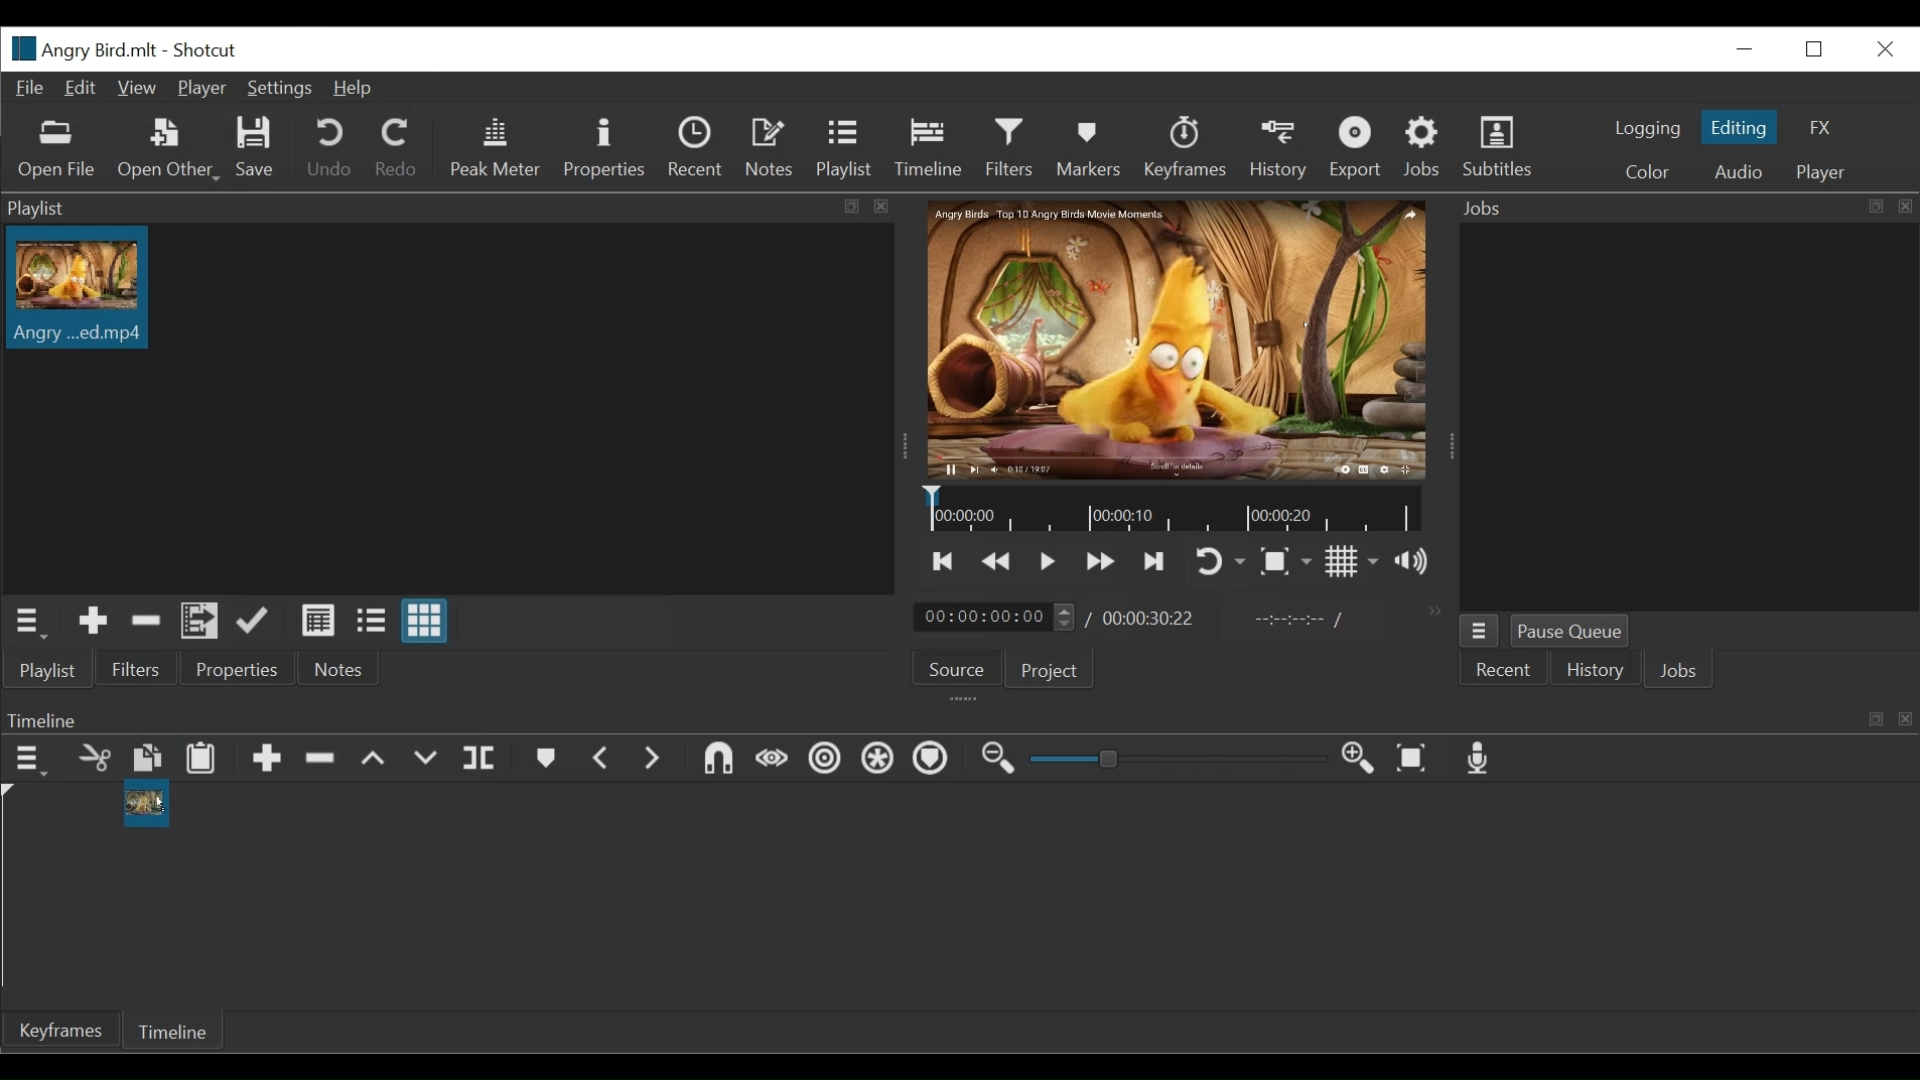 The image size is (1920, 1080). I want to click on Ripple all tracks, so click(879, 761).